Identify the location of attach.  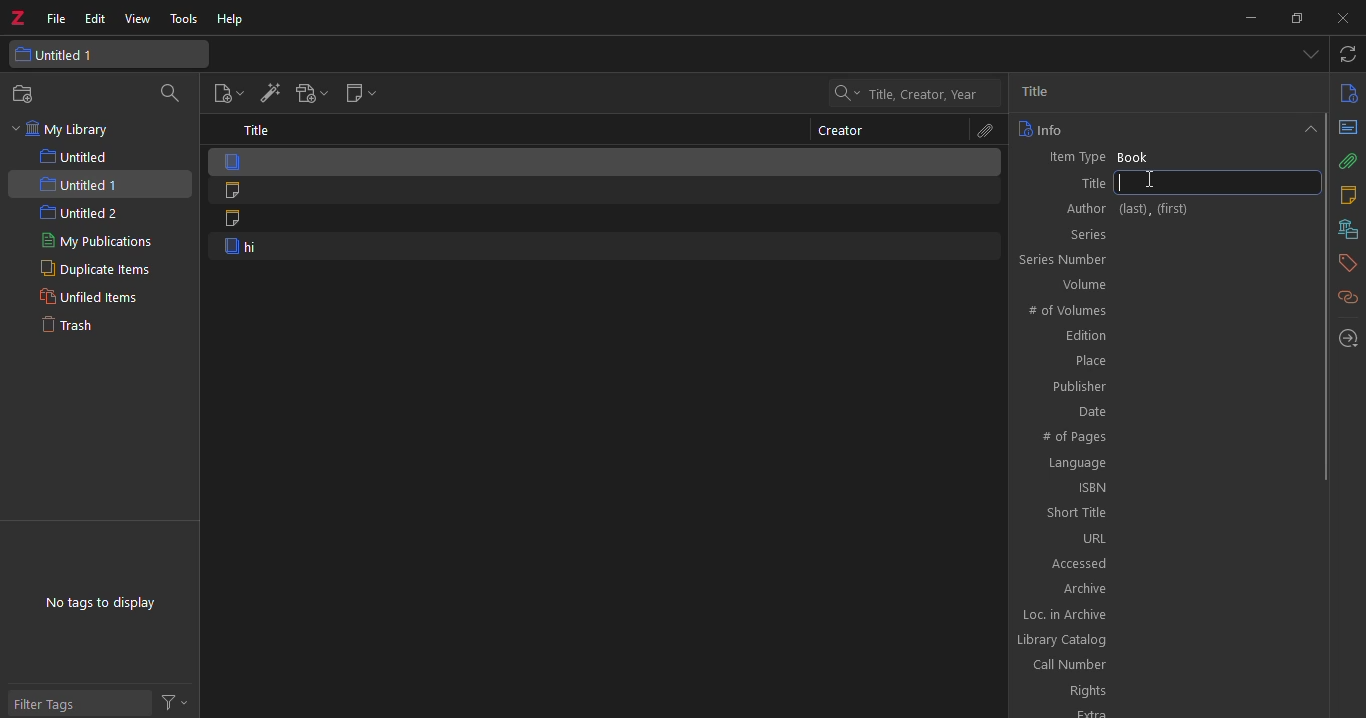
(982, 131).